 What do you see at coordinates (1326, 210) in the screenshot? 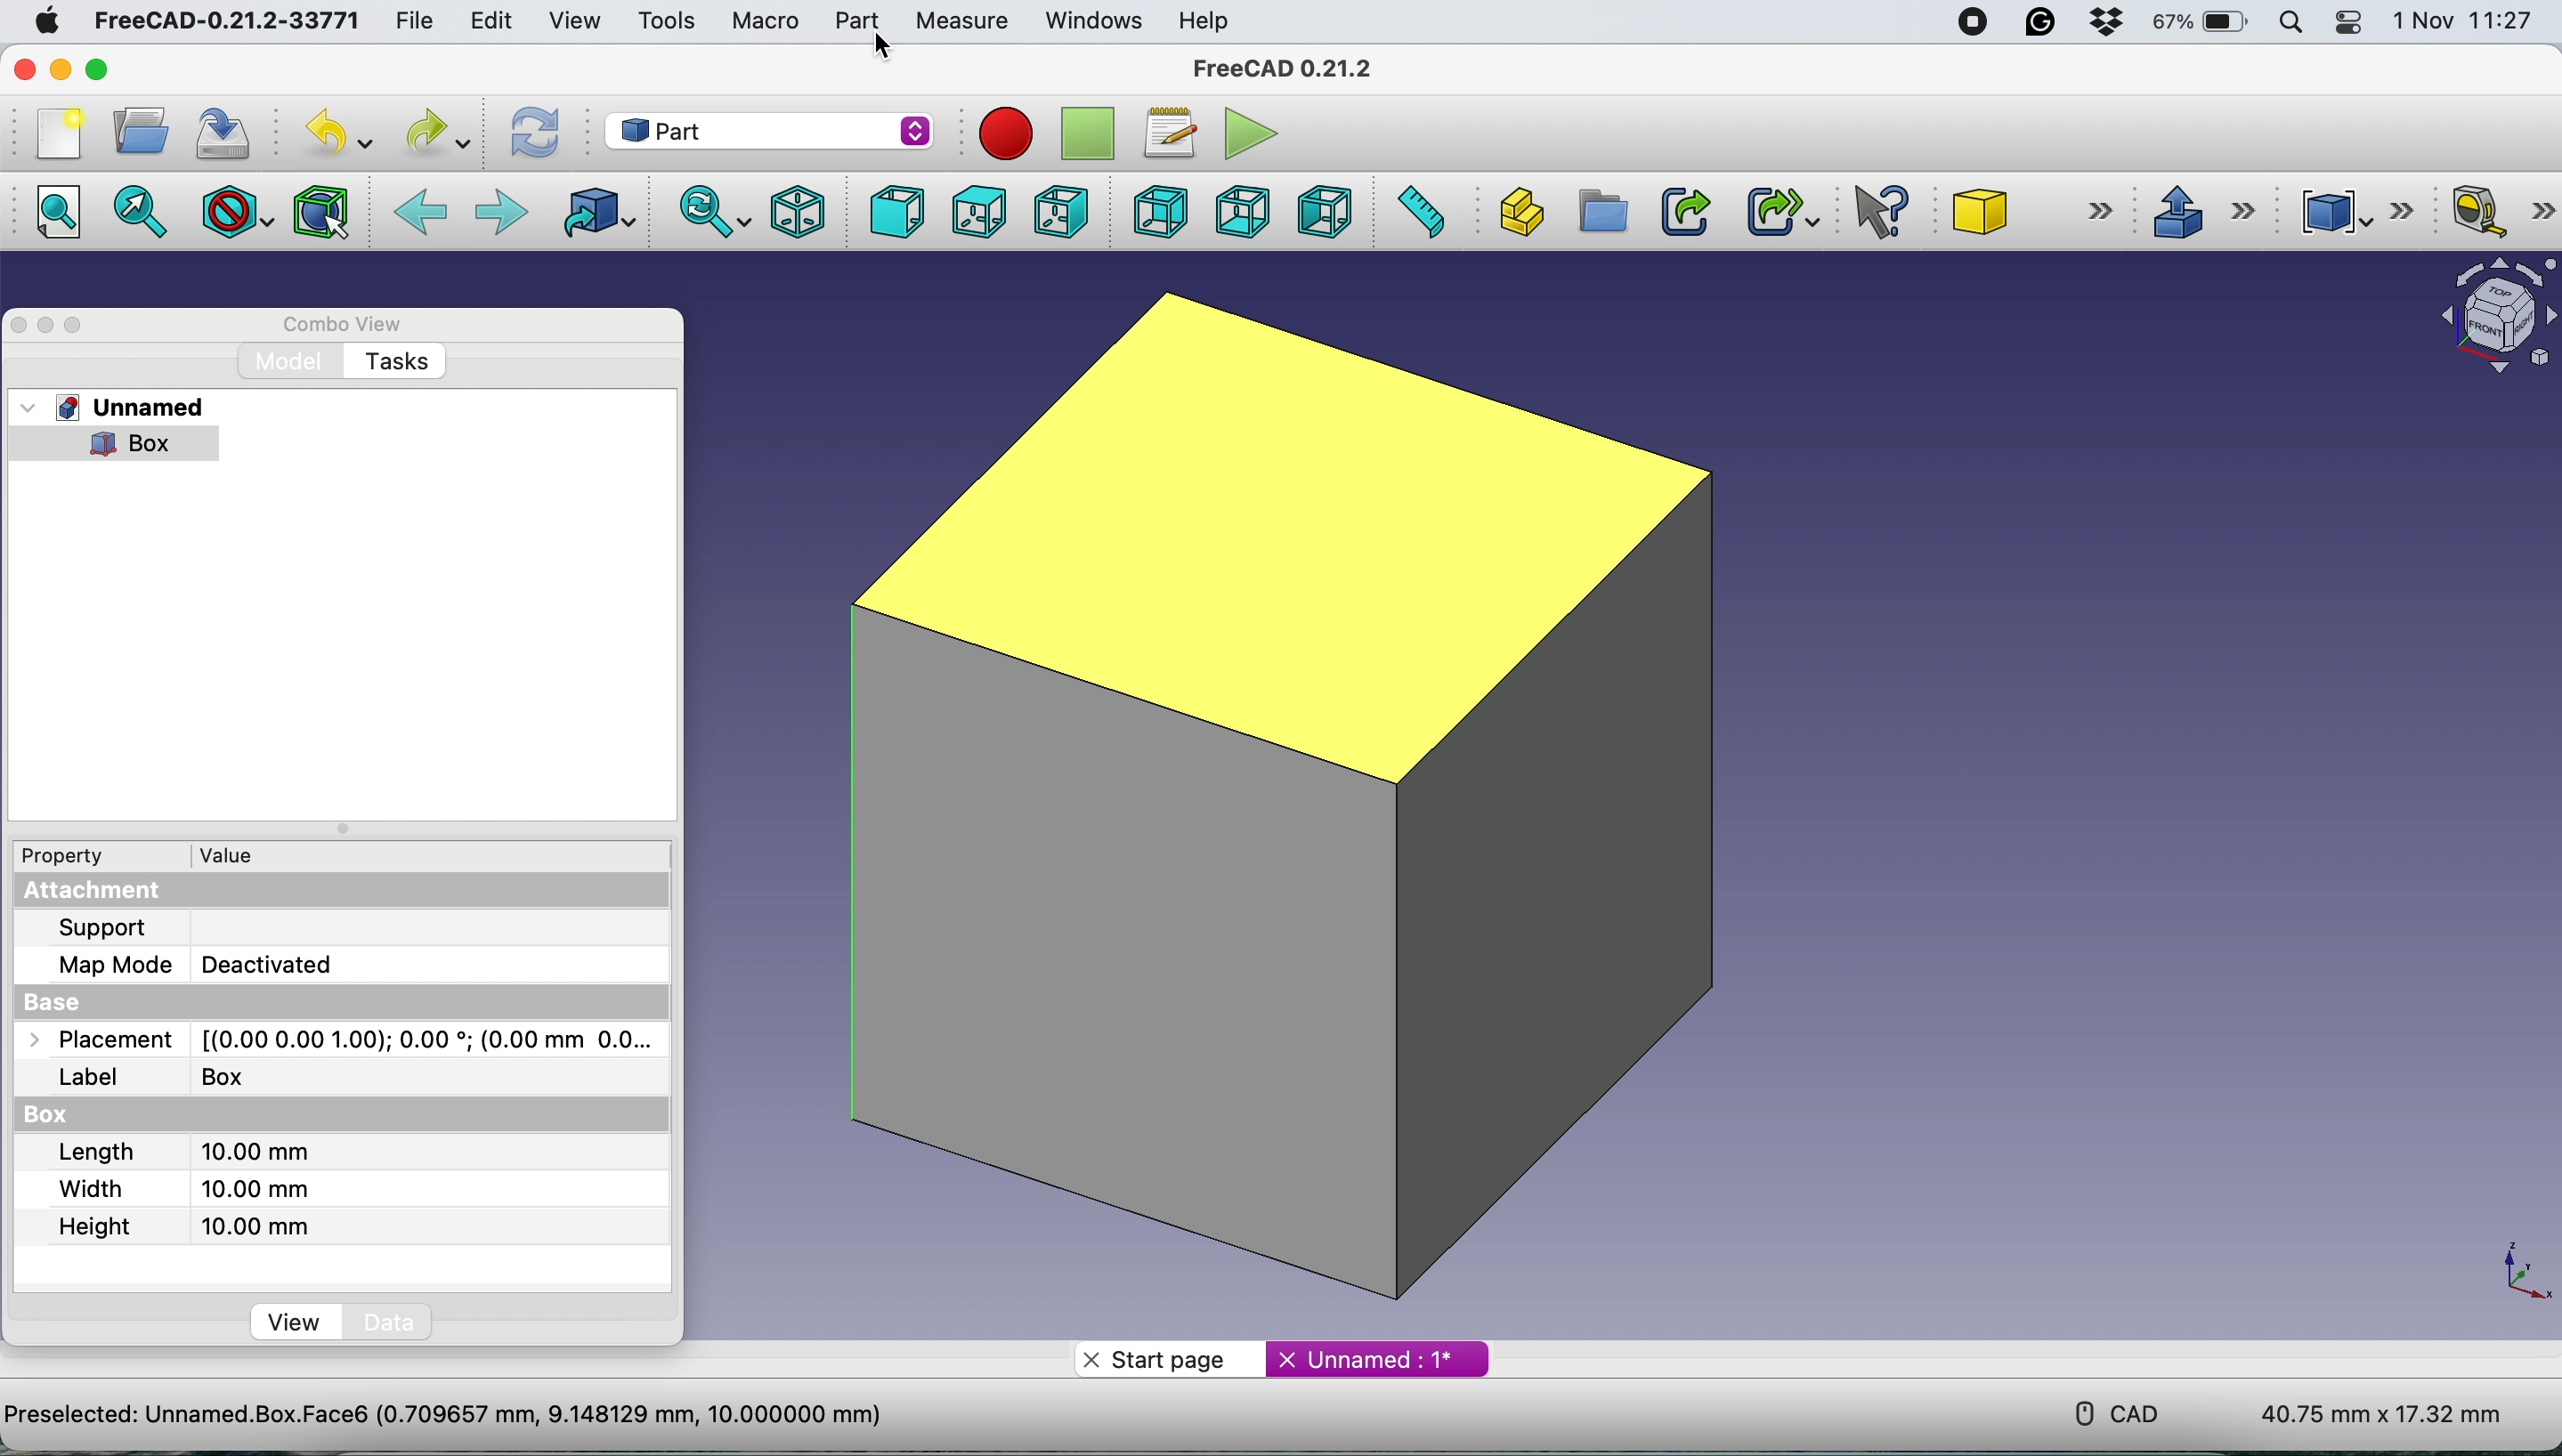
I see `left` at bounding box center [1326, 210].